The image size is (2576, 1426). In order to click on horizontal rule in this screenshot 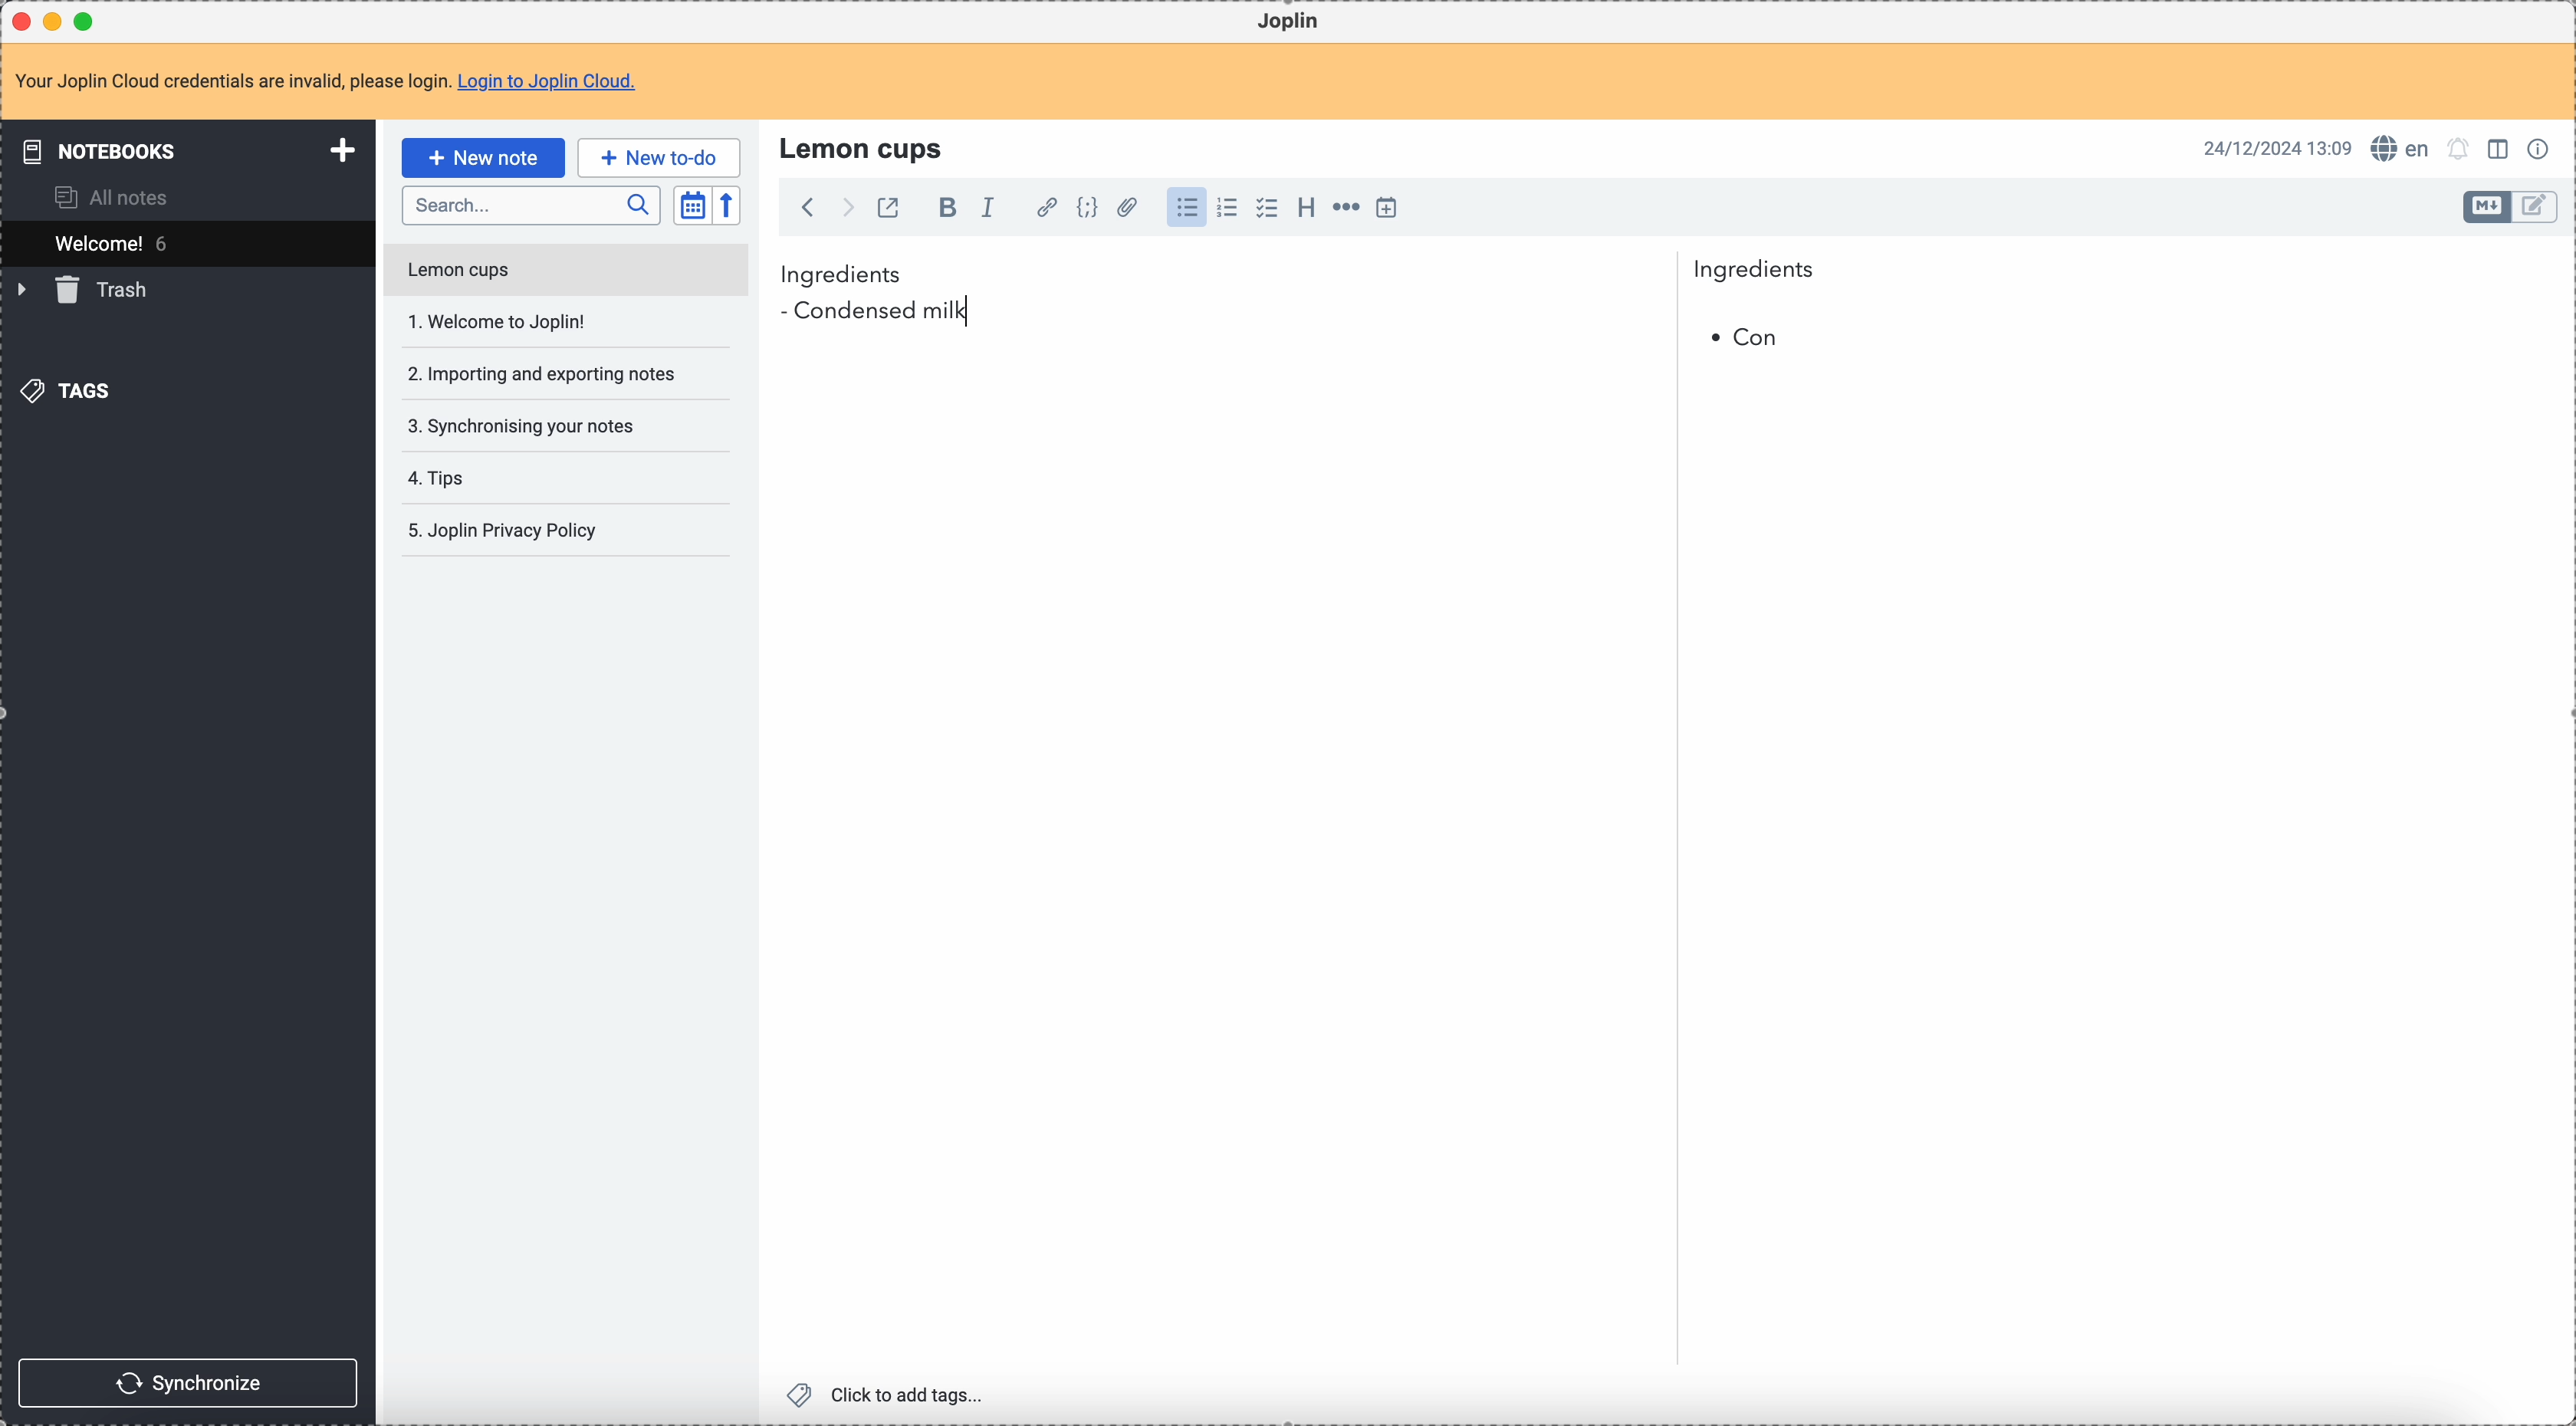, I will do `click(1343, 210)`.